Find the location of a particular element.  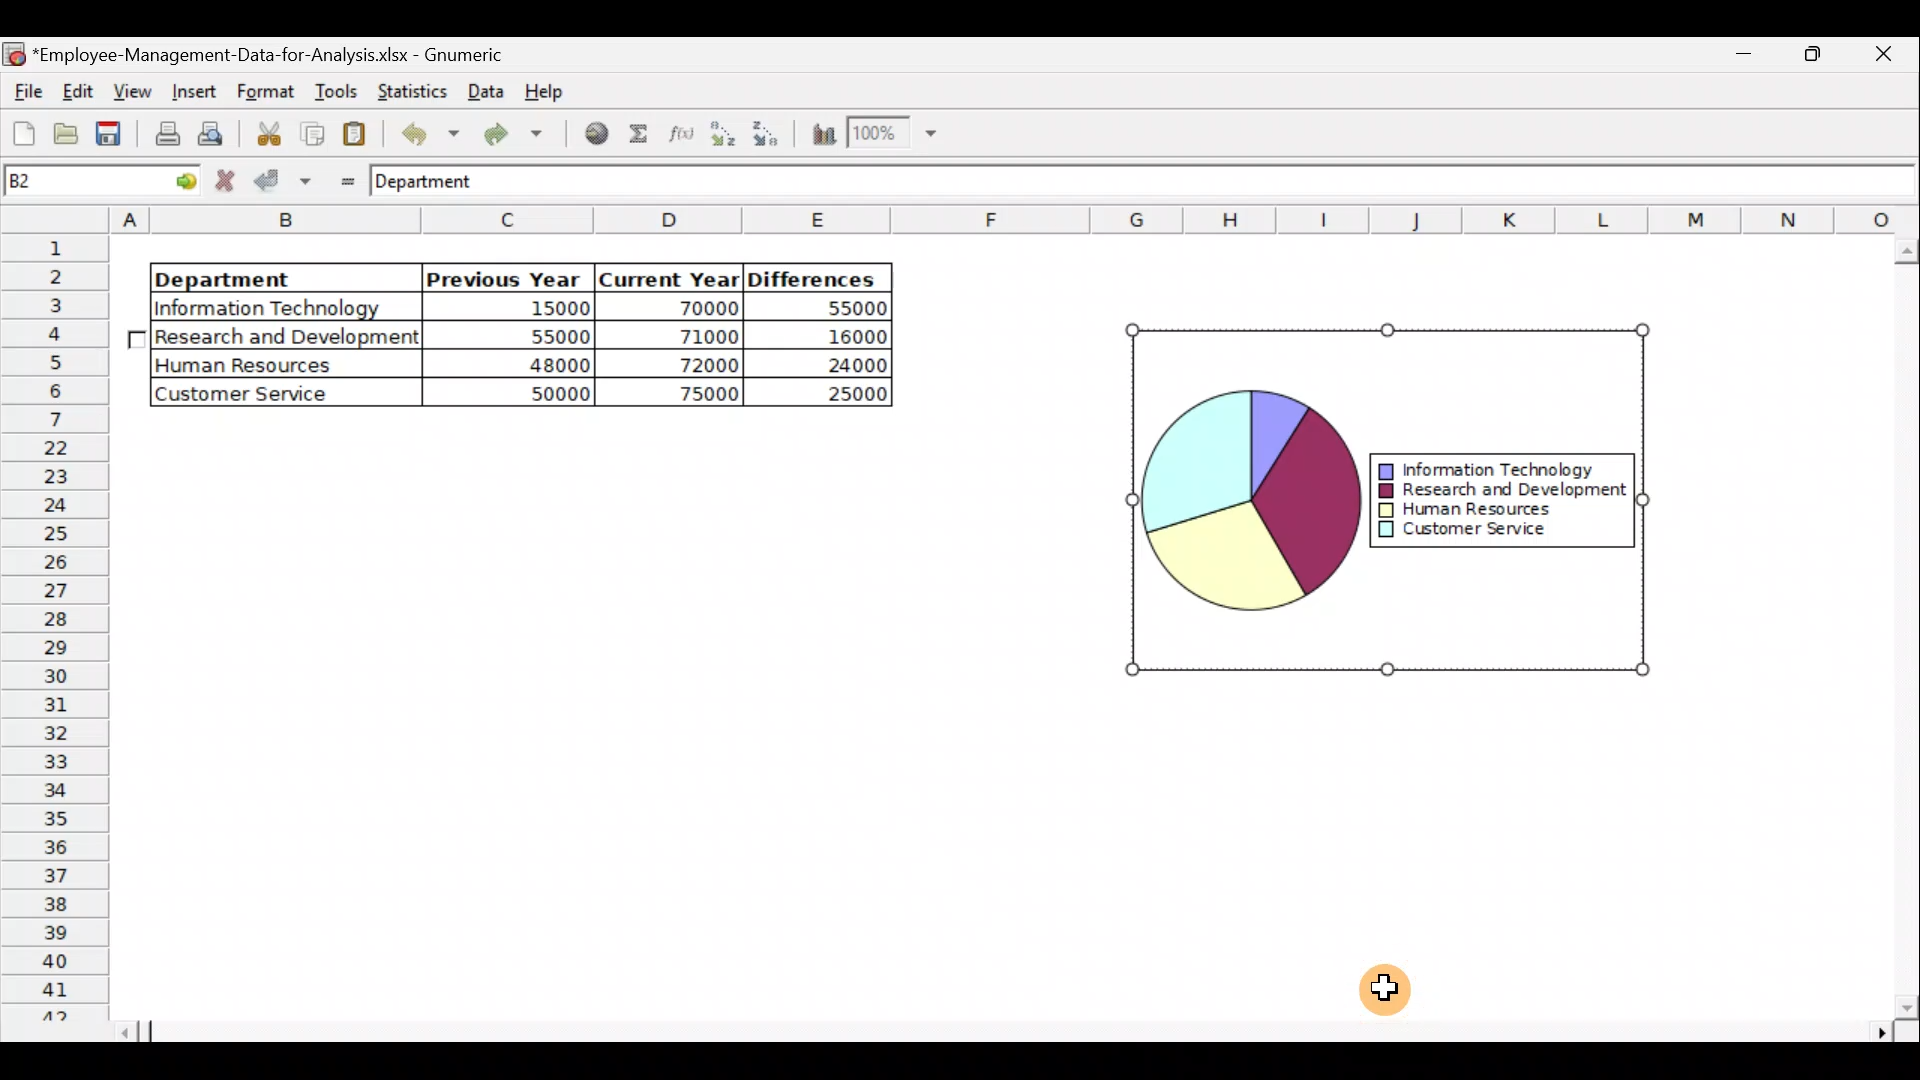

Insert a chart is located at coordinates (821, 135).